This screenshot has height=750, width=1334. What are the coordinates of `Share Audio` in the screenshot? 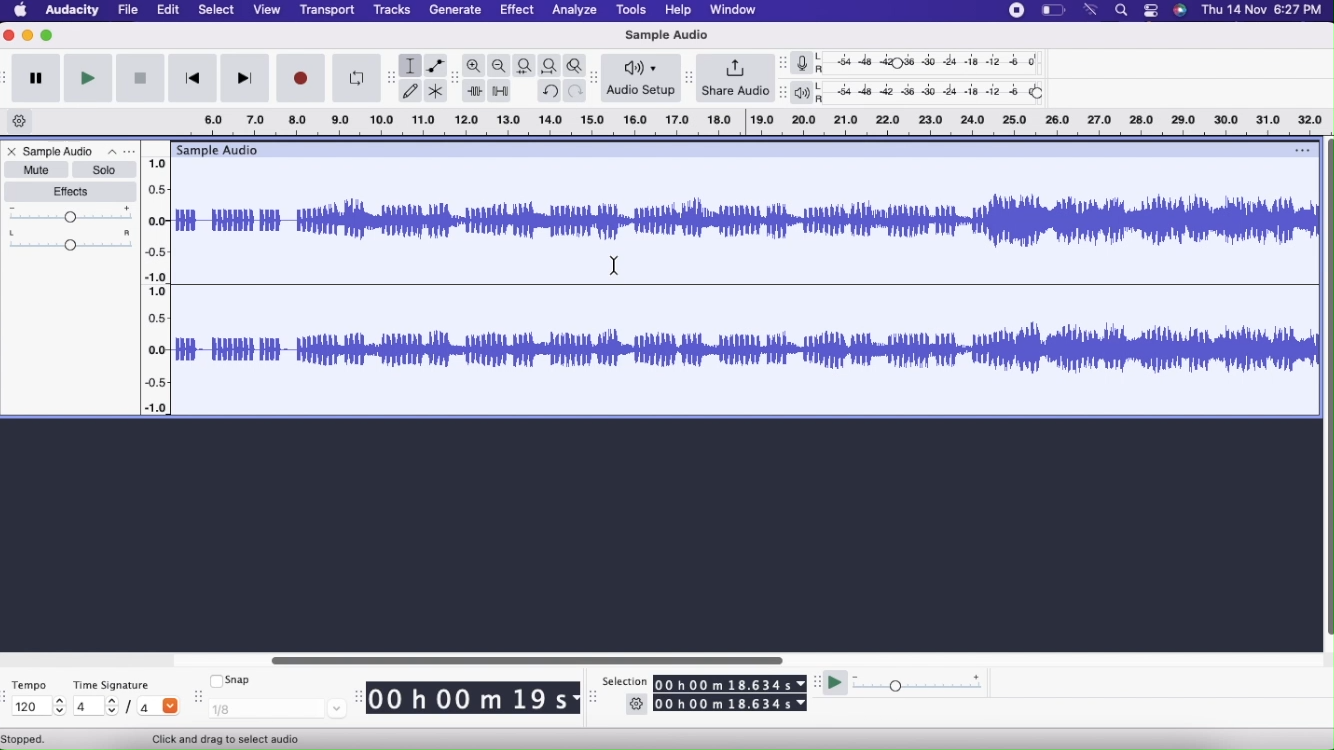 It's located at (736, 78).